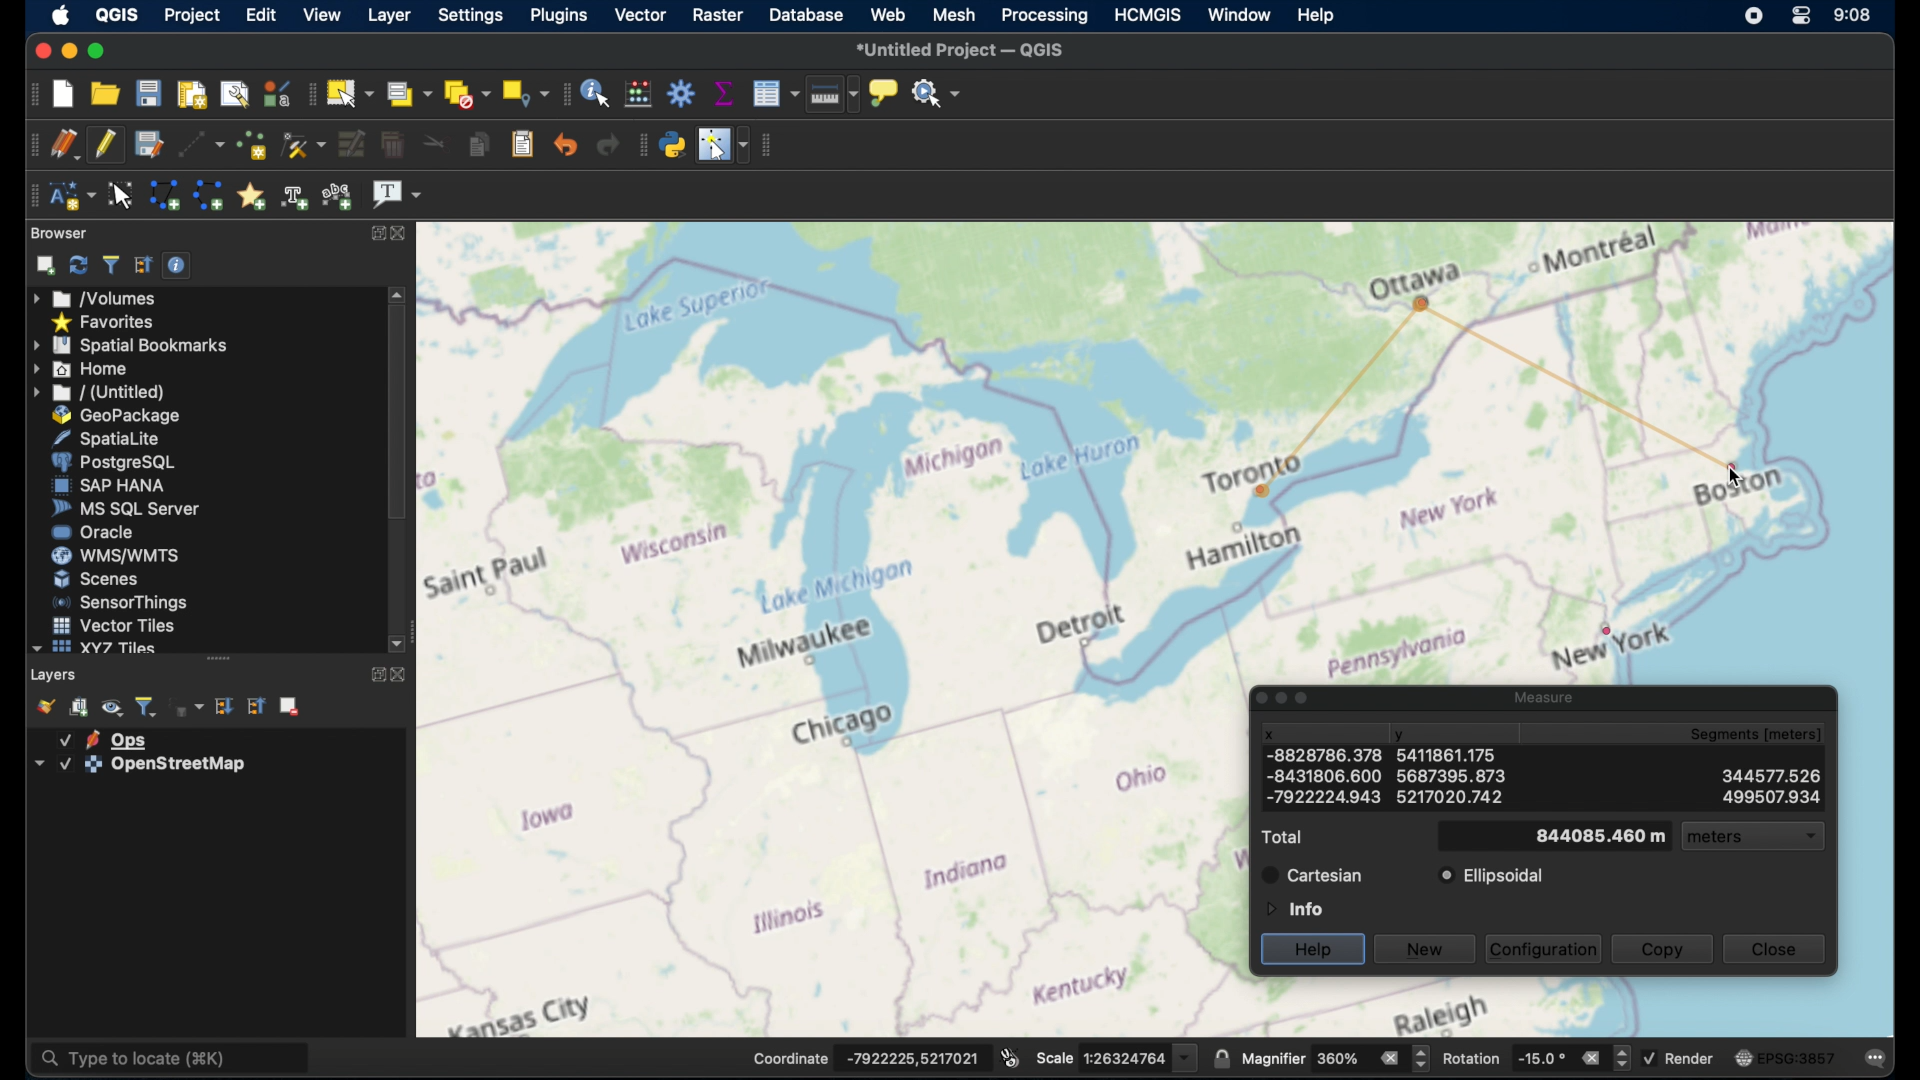 The height and width of the screenshot is (1080, 1920). What do you see at coordinates (121, 462) in the screenshot?
I see `postgresql` at bounding box center [121, 462].